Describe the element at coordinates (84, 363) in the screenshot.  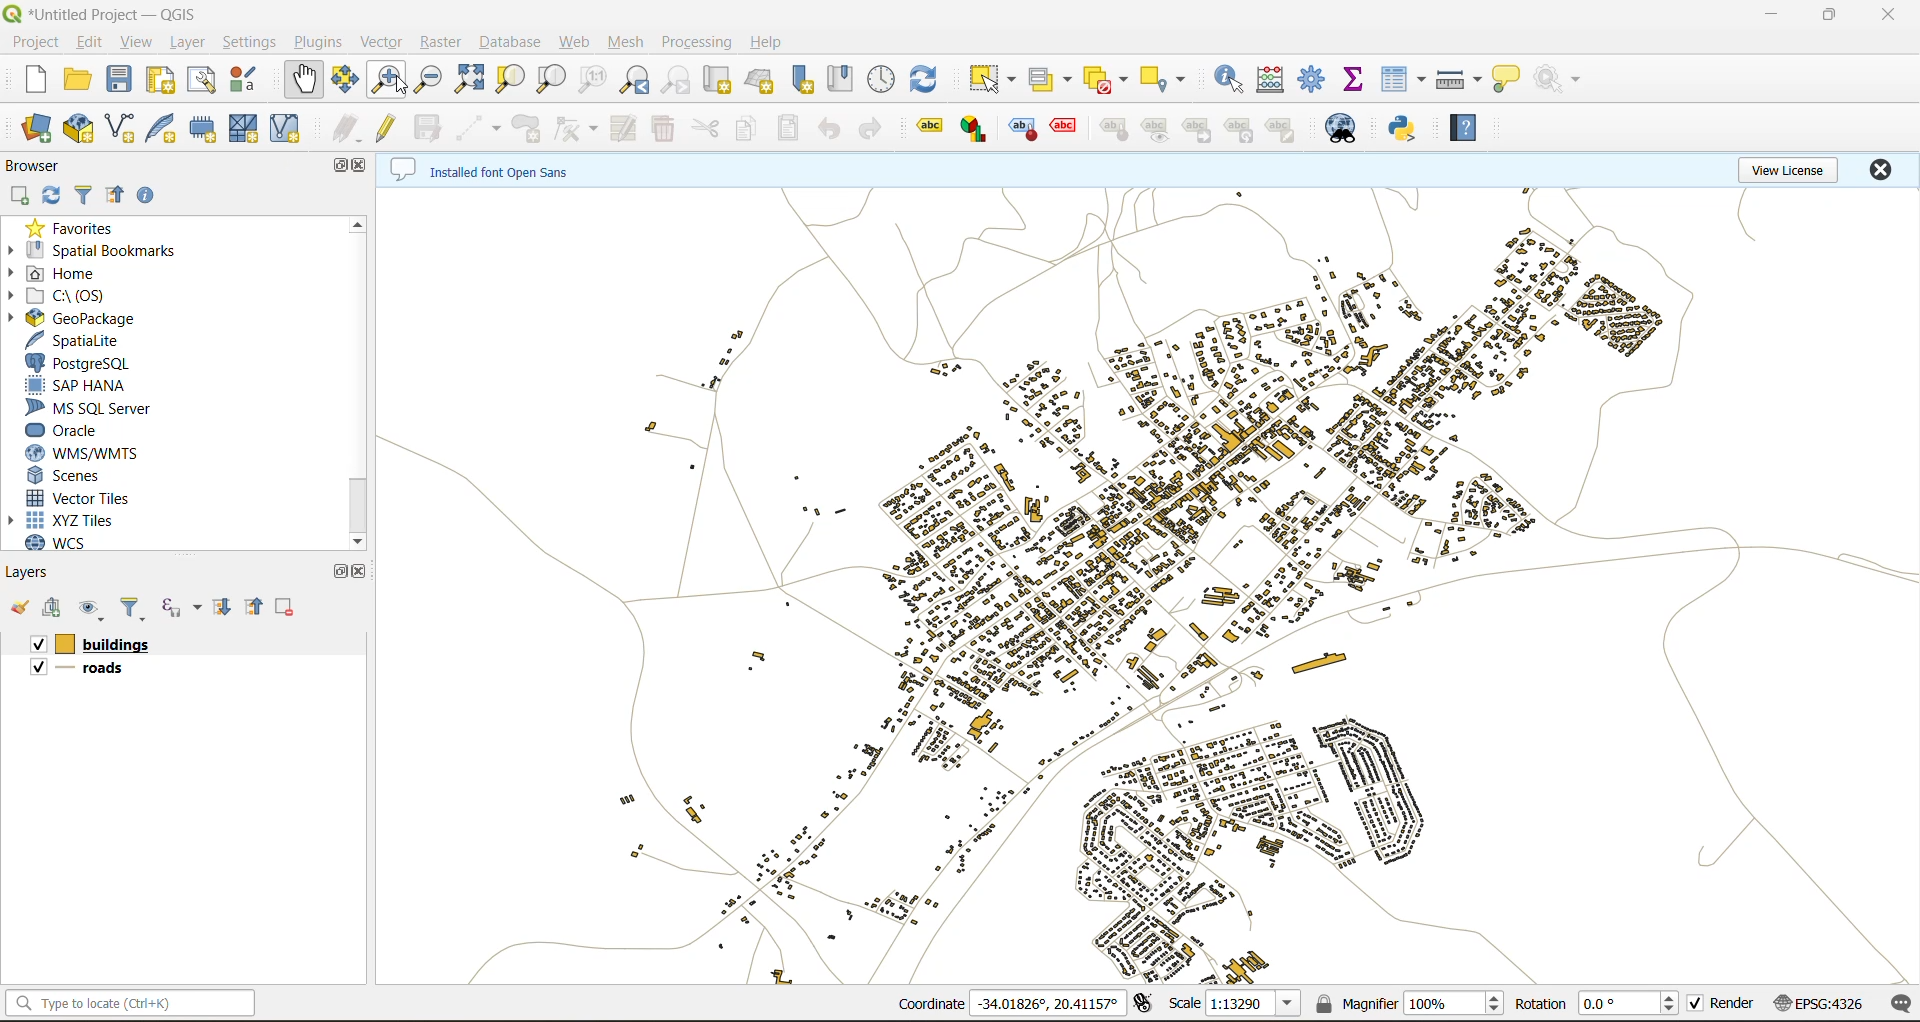
I see `postgresql` at that location.